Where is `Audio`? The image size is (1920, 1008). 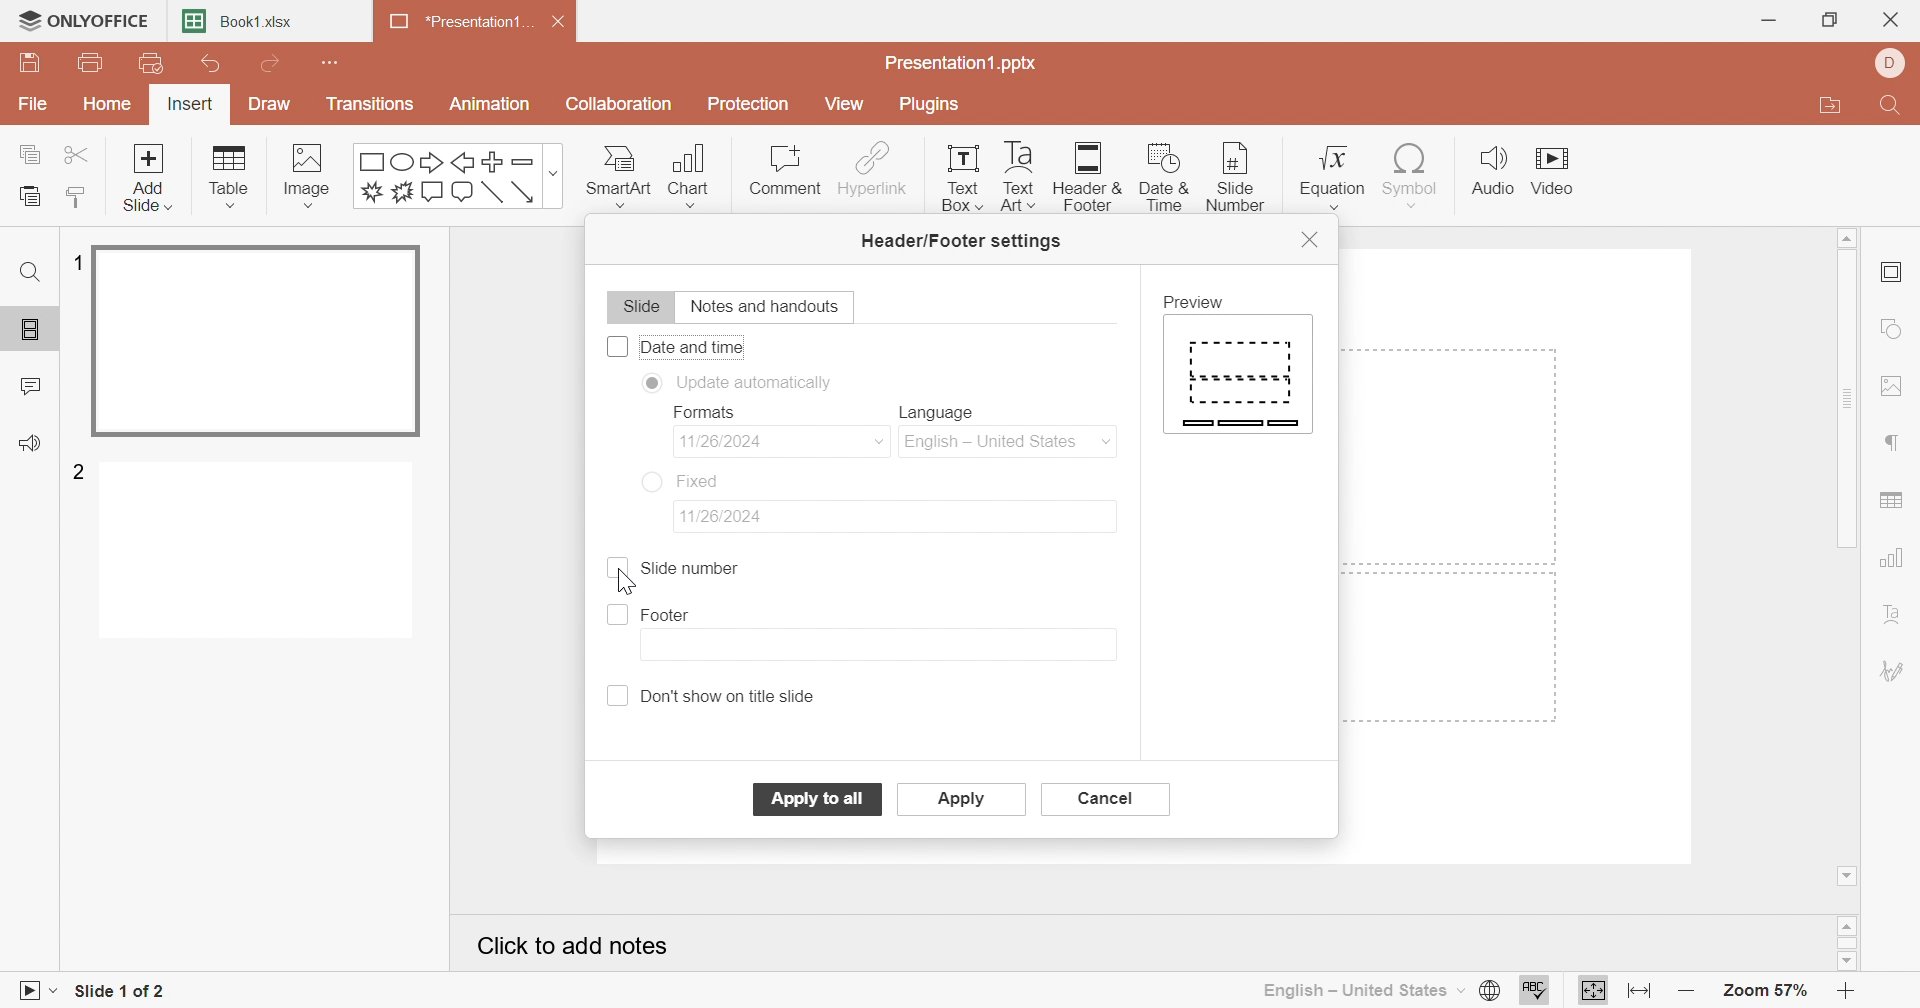
Audio is located at coordinates (1493, 171).